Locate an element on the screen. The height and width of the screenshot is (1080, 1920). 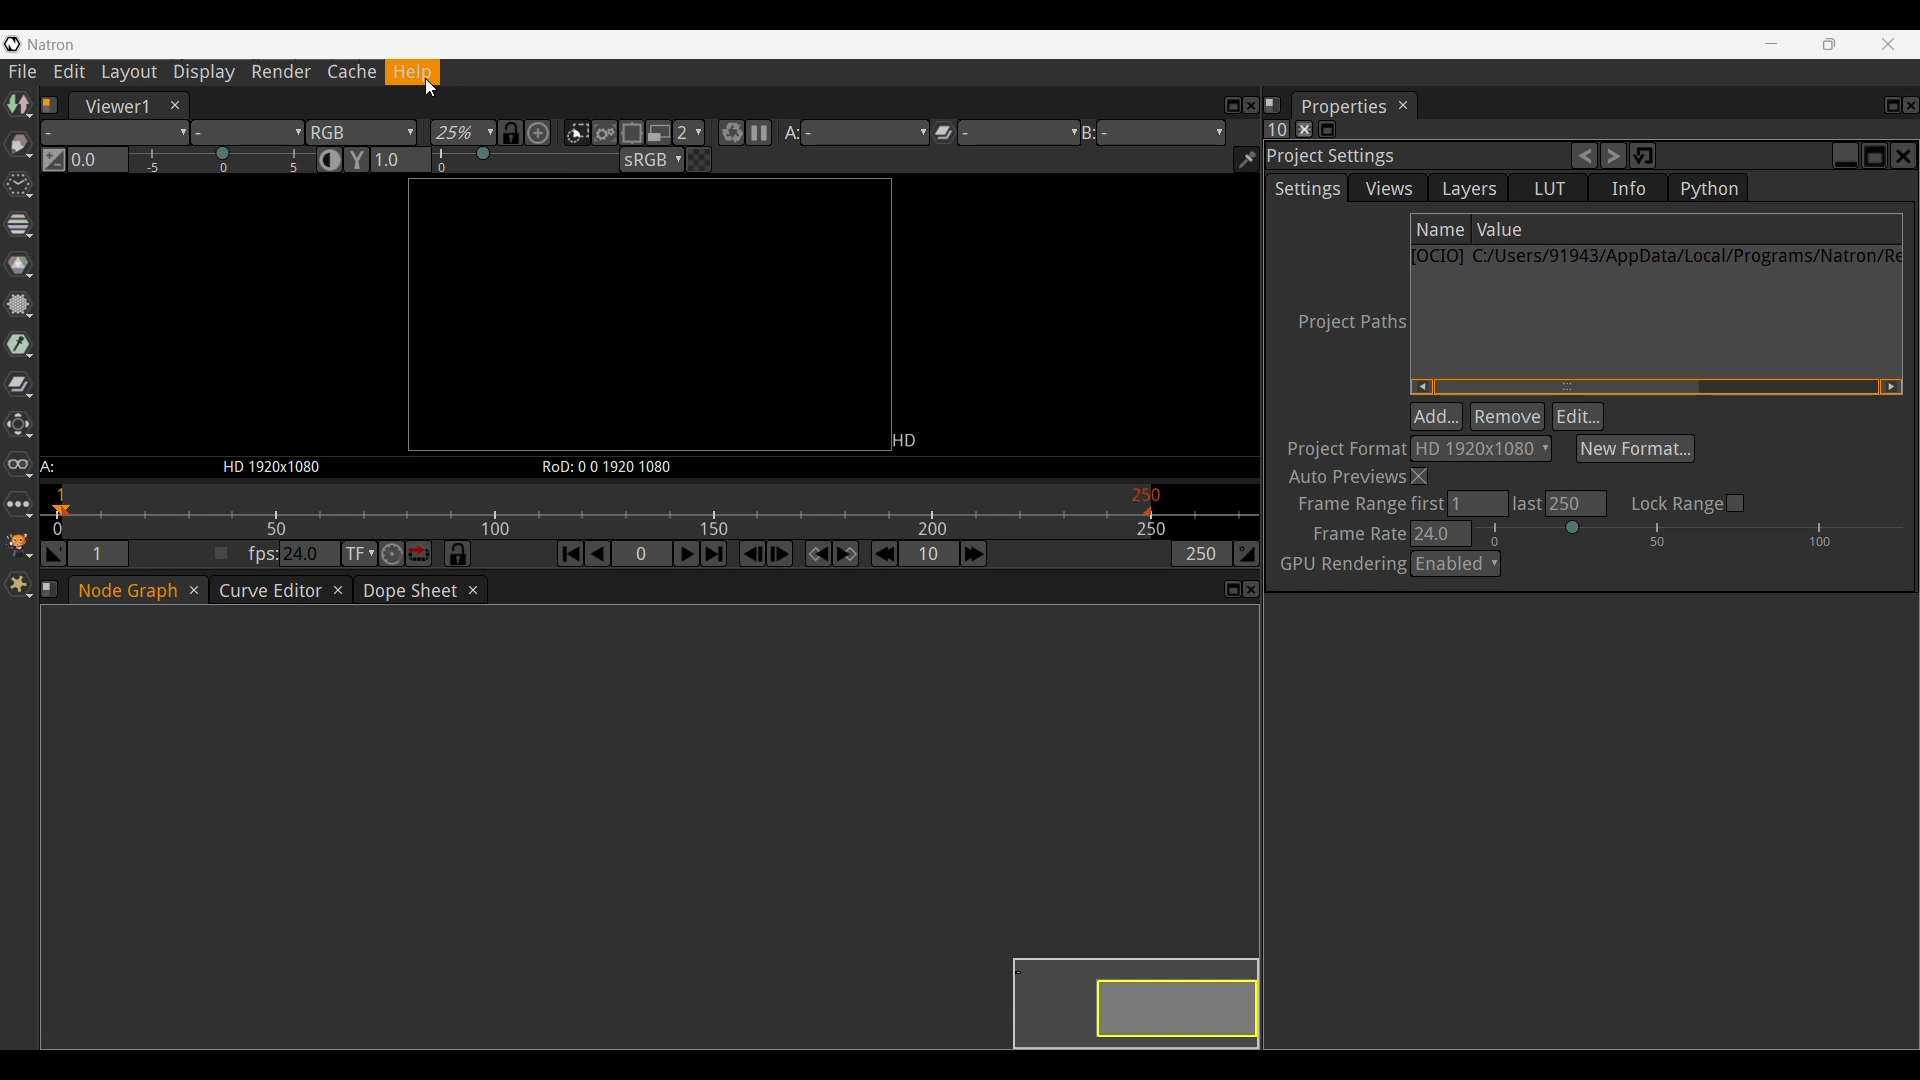
Properties panel is located at coordinates (1343, 105).